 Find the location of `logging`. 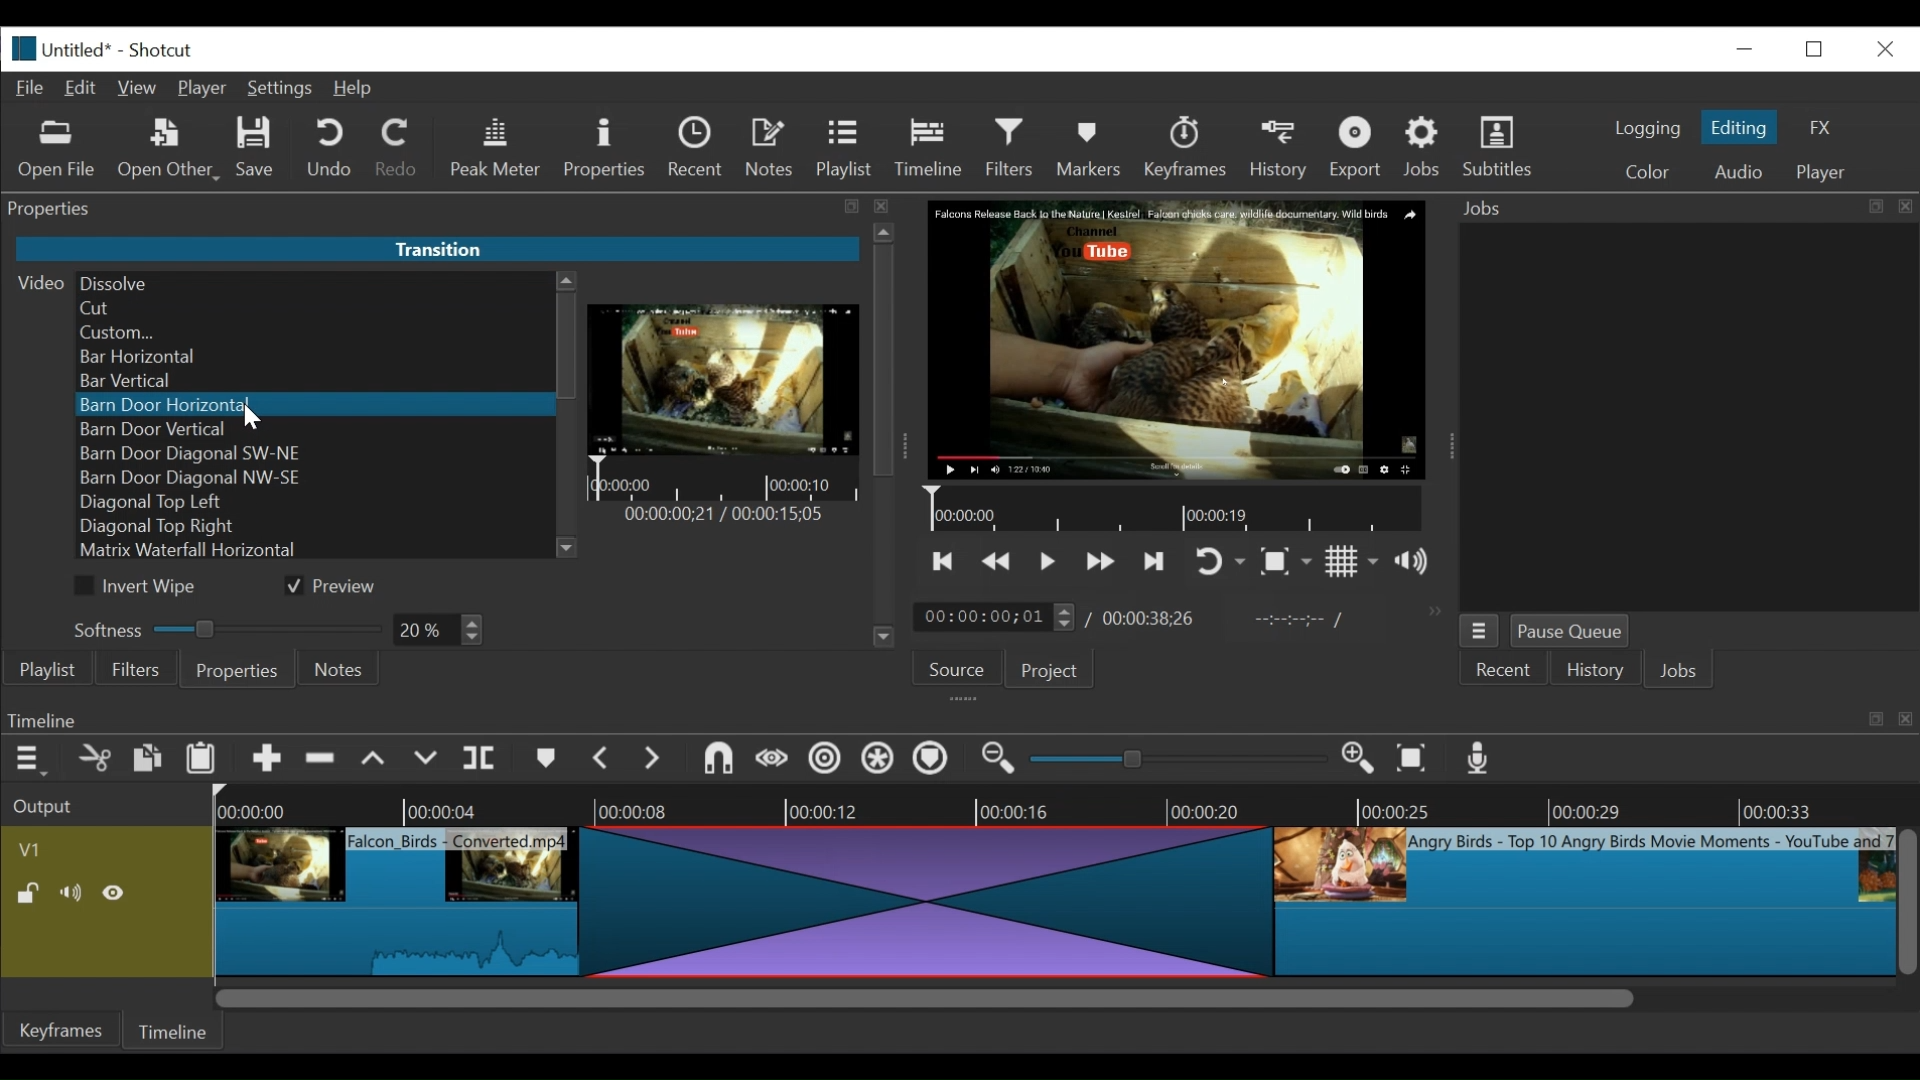

logging is located at coordinates (1646, 128).